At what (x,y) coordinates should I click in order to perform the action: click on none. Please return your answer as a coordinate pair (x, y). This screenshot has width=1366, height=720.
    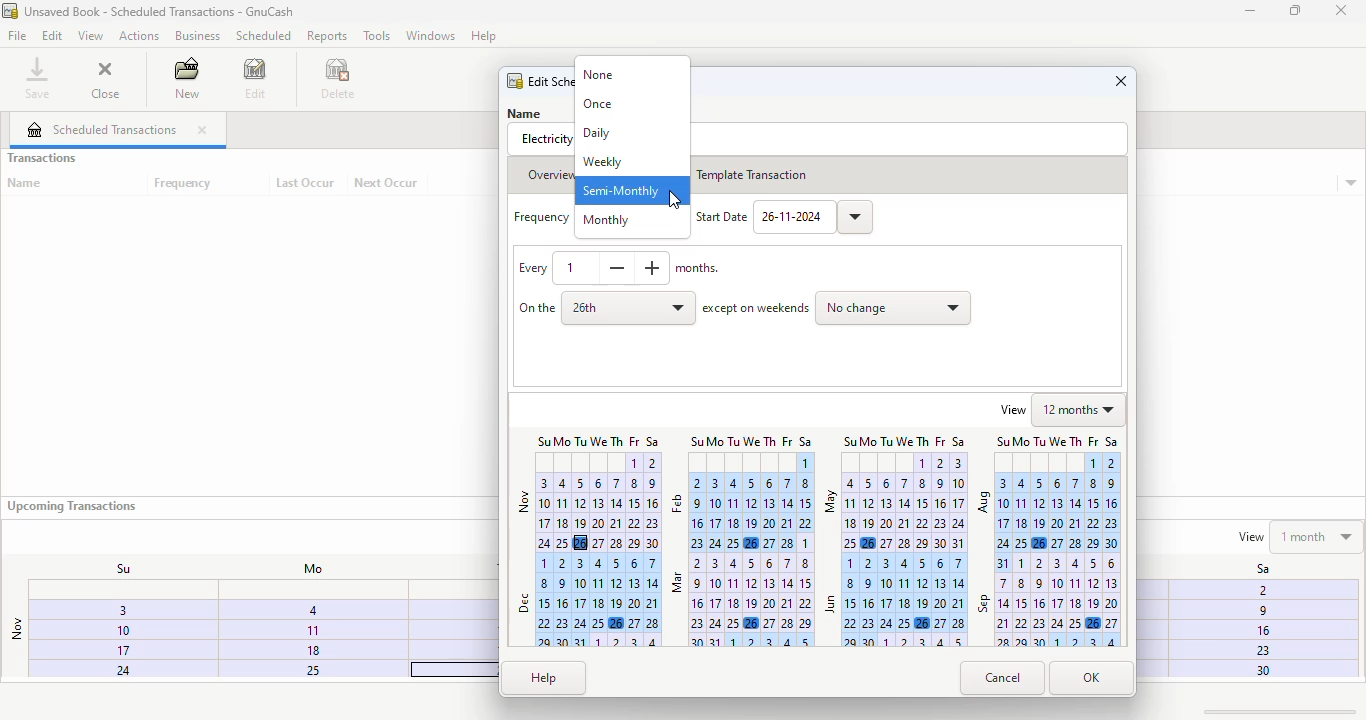
    Looking at the image, I should click on (598, 74).